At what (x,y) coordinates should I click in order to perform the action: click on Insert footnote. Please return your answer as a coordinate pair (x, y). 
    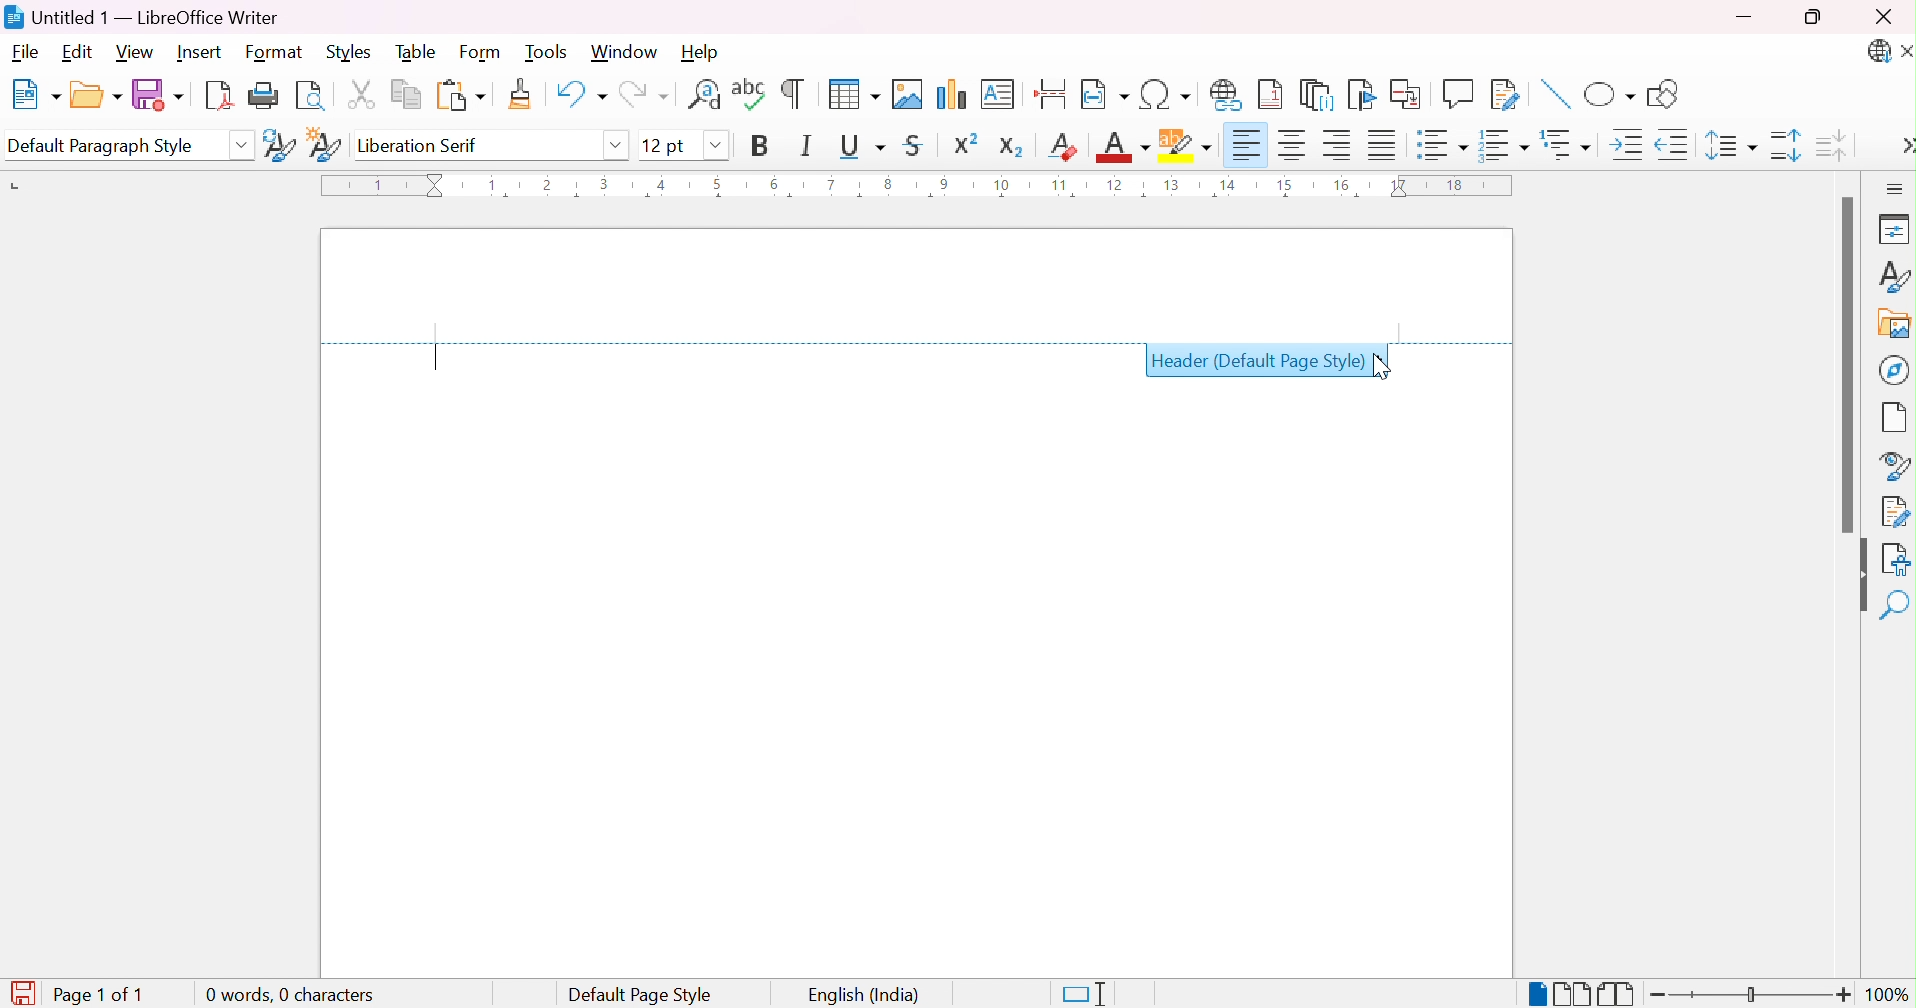
    Looking at the image, I should click on (1273, 93).